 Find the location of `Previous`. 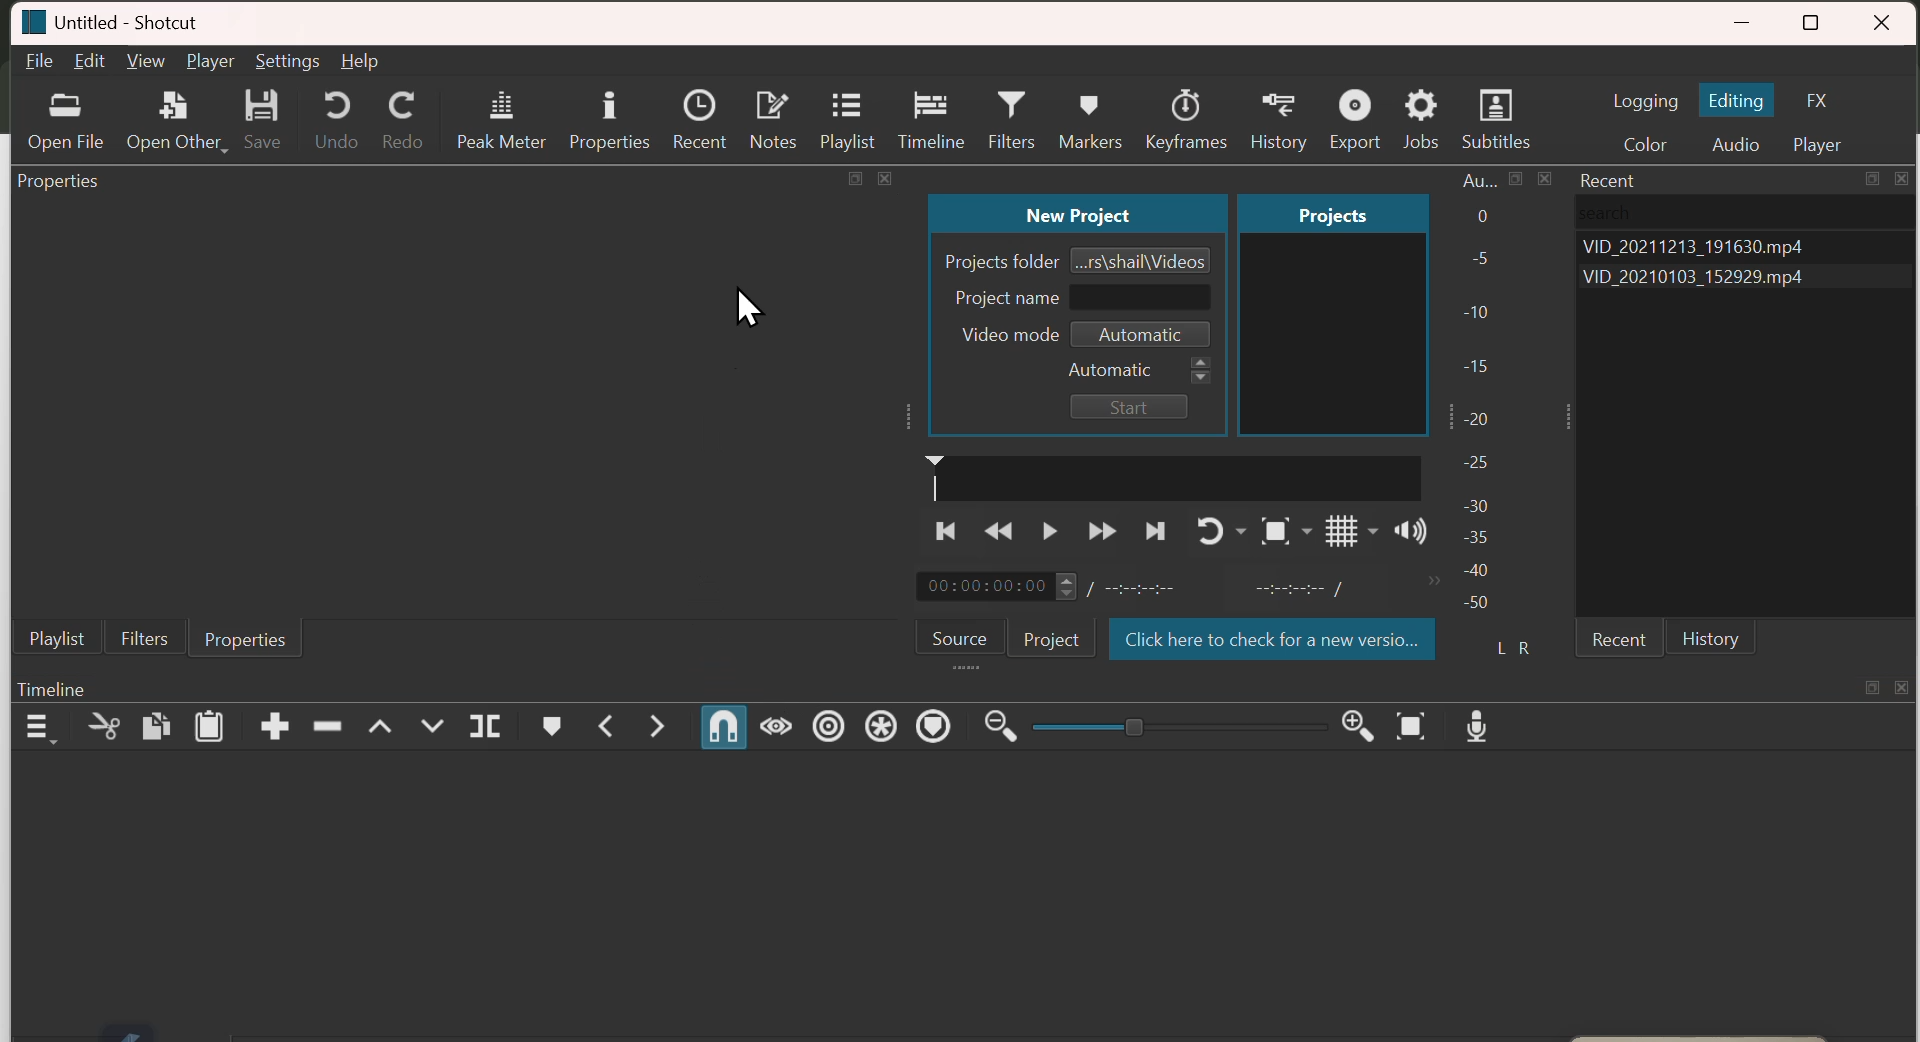

Previous is located at coordinates (943, 529).